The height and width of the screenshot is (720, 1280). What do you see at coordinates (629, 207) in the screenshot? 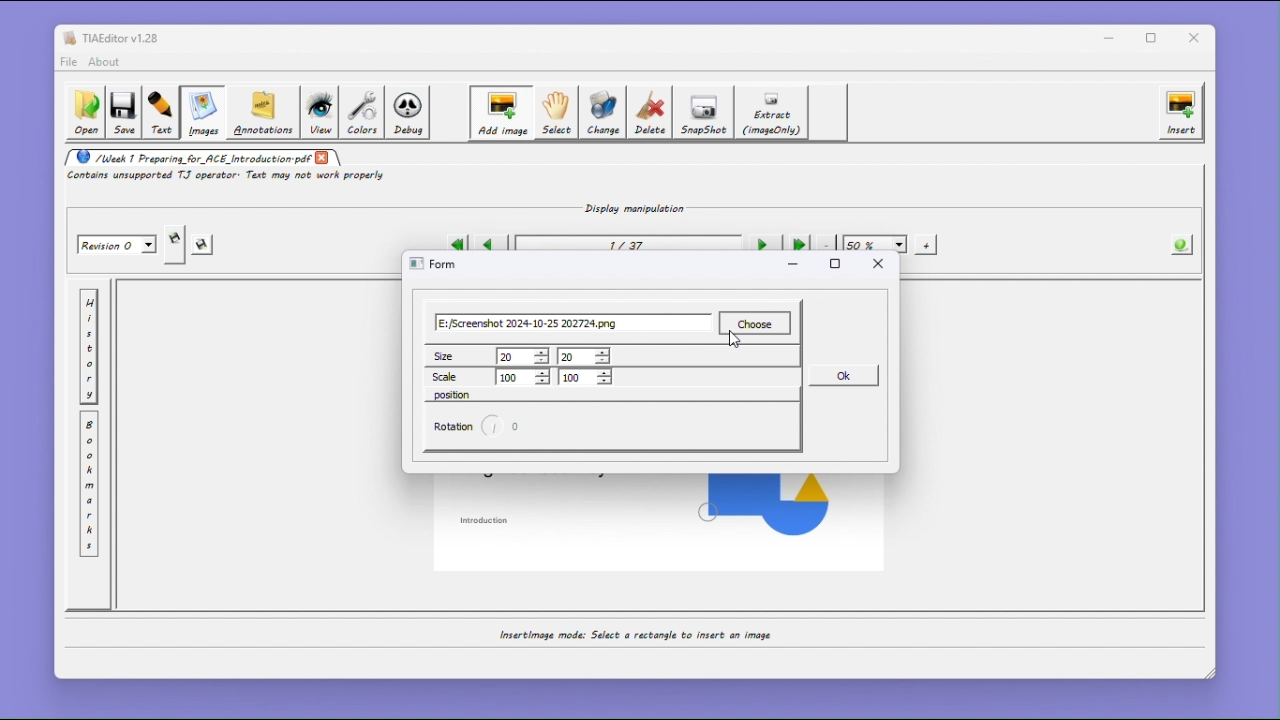
I see `Display manipulation` at bounding box center [629, 207].